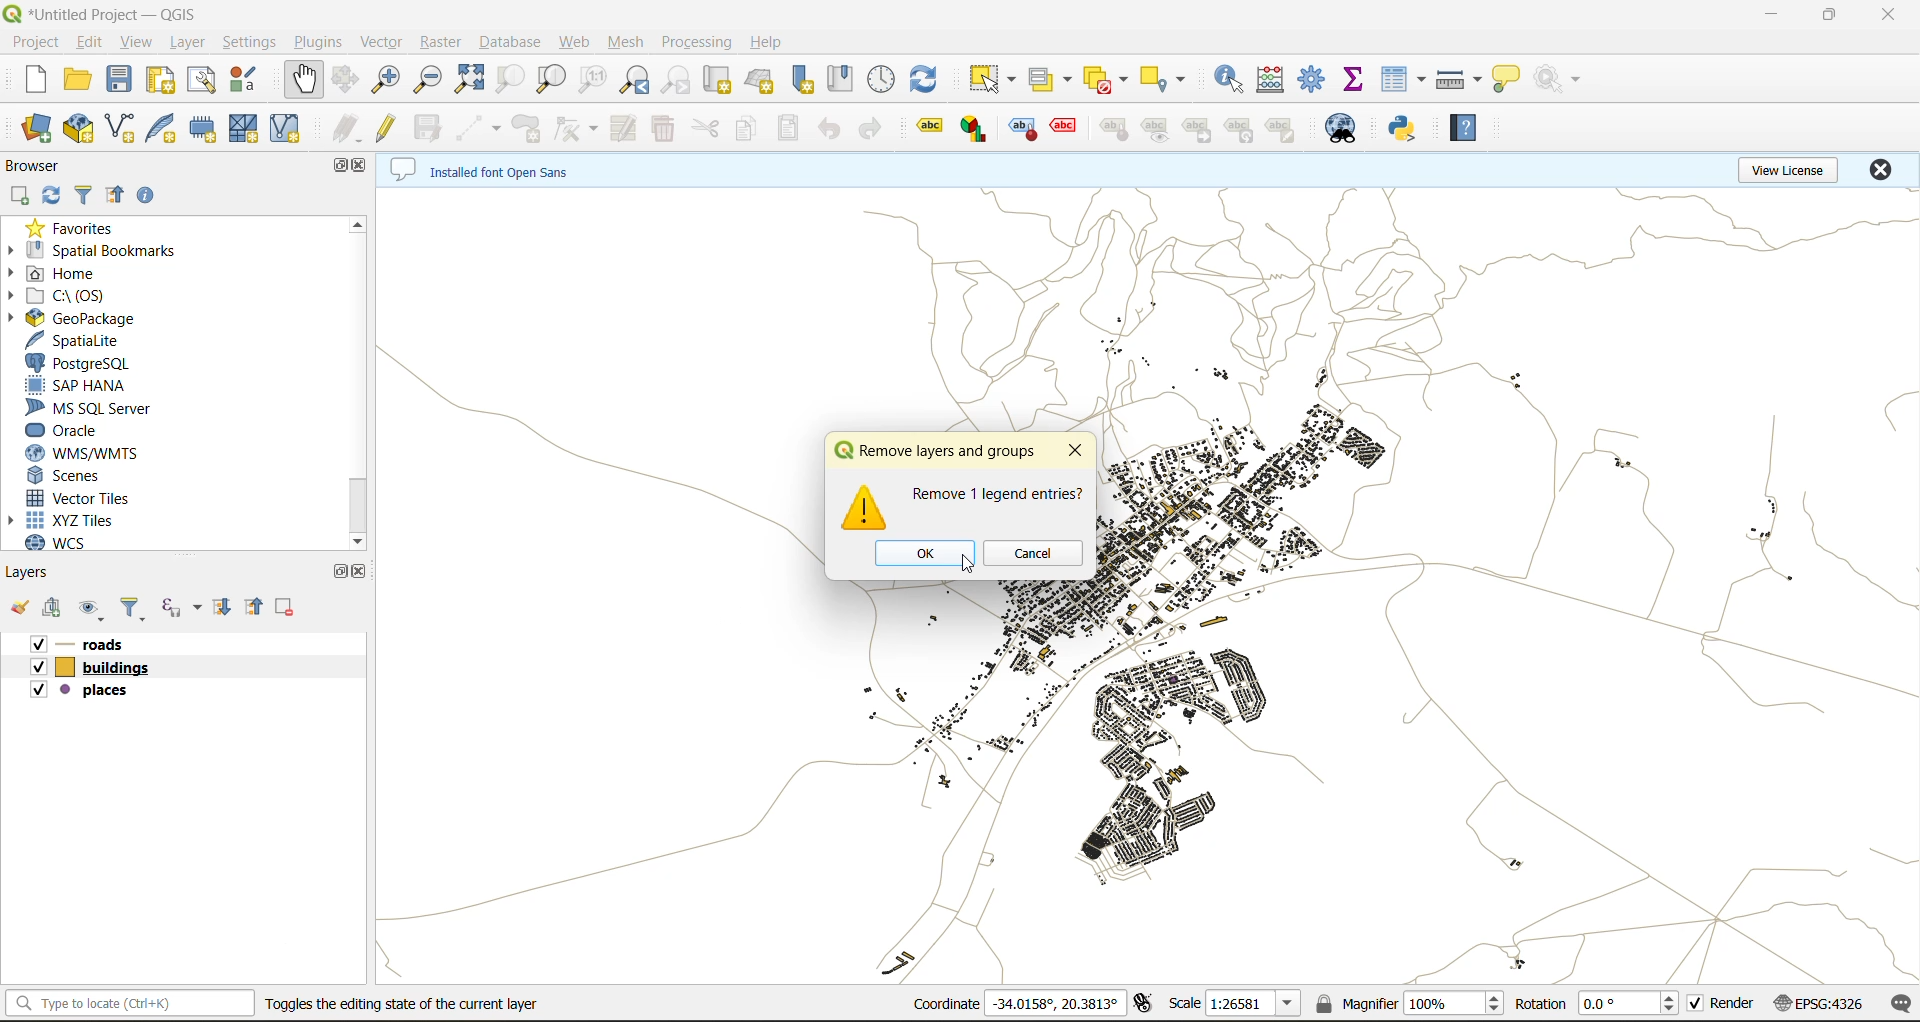  Describe the element at coordinates (133, 1002) in the screenshot. I see `statusbar` at that location.